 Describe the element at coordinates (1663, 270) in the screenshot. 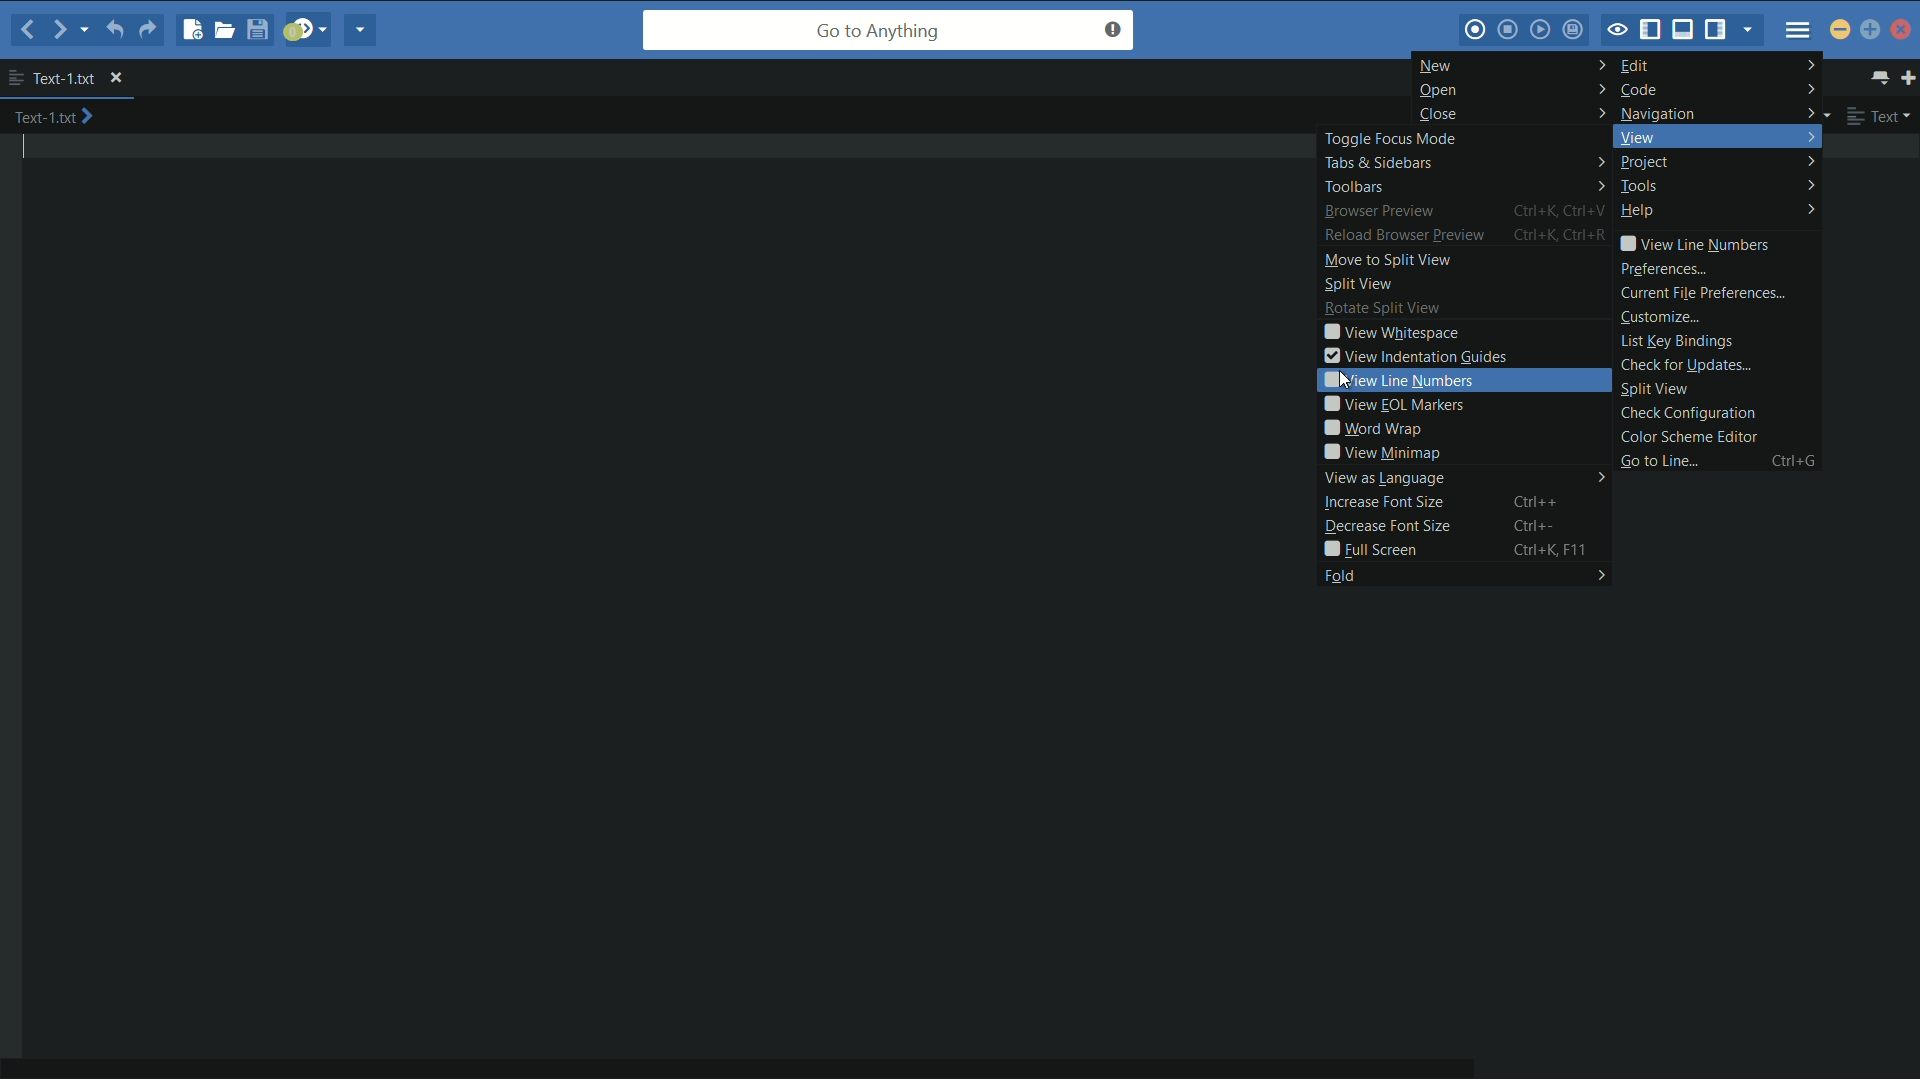

I see `preferences` at that location.